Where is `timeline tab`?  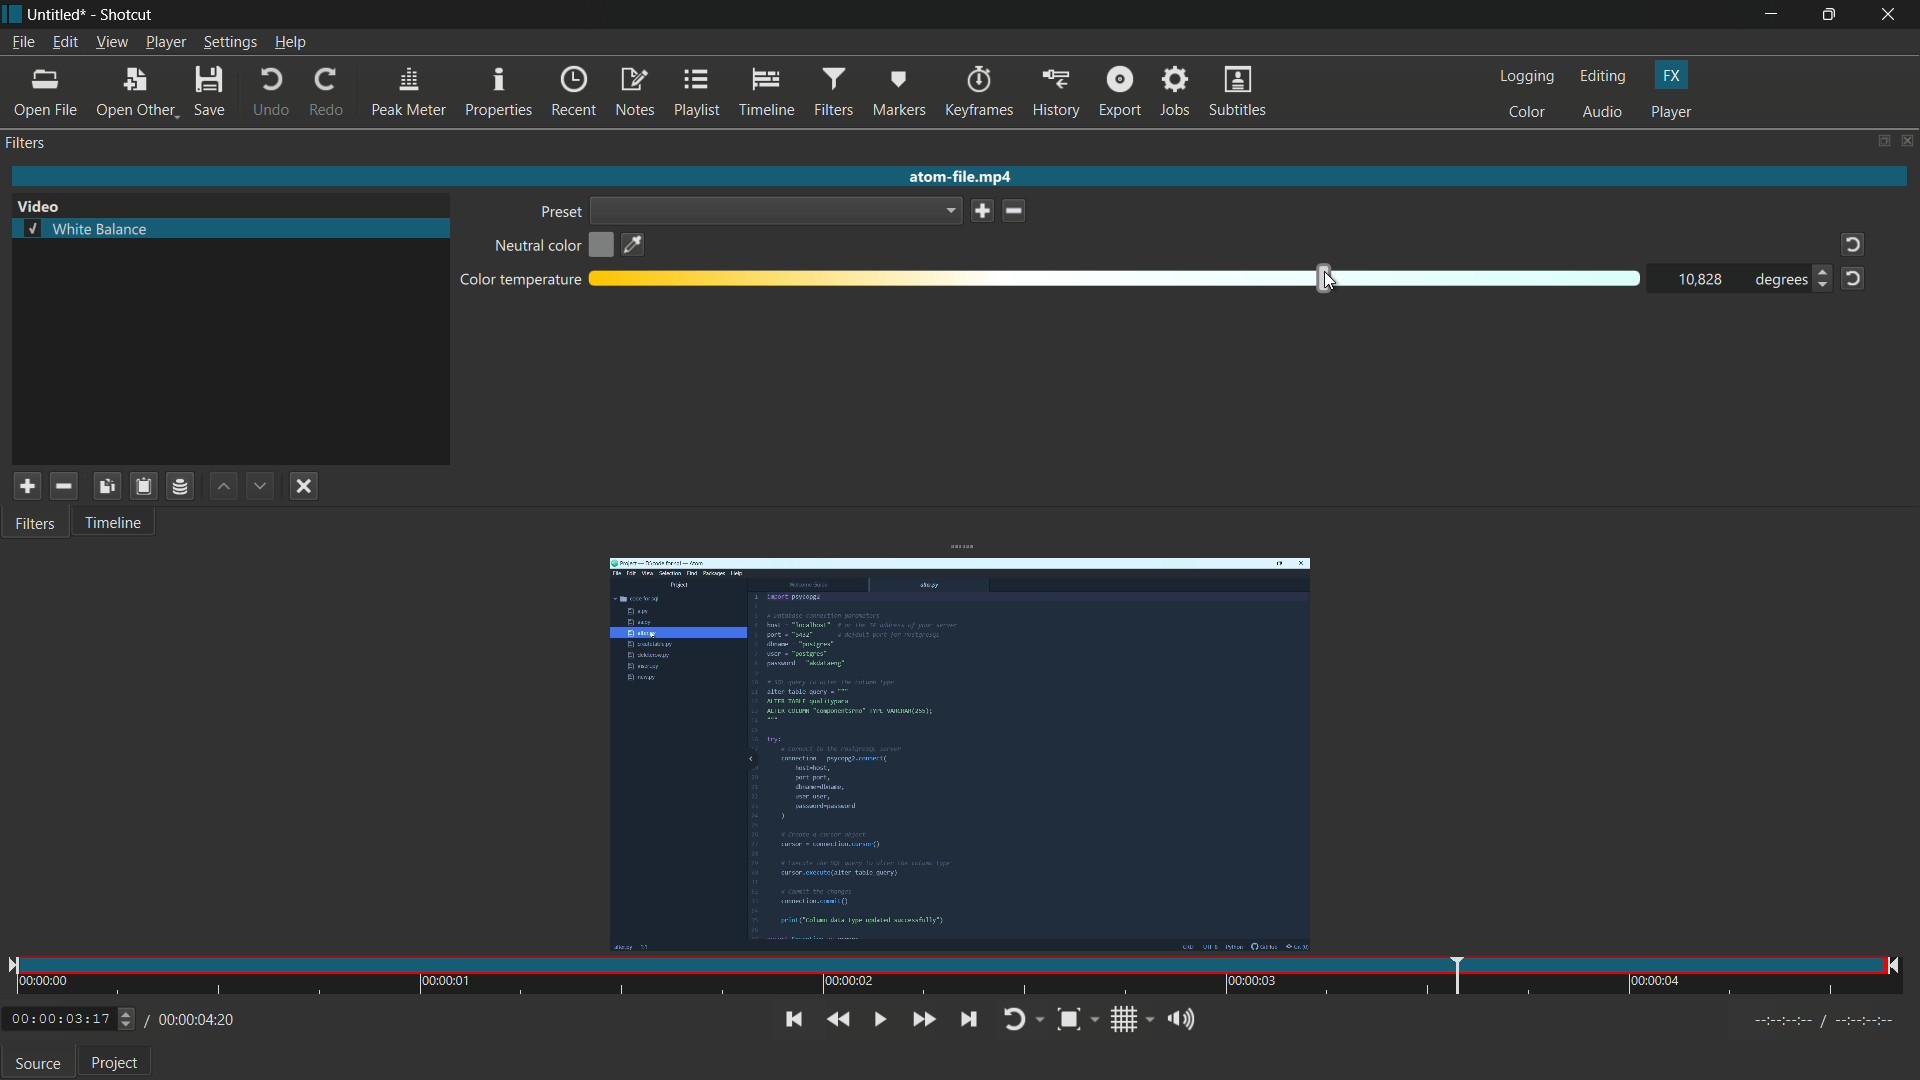
timeline tab is located at coordinates (116, 522).